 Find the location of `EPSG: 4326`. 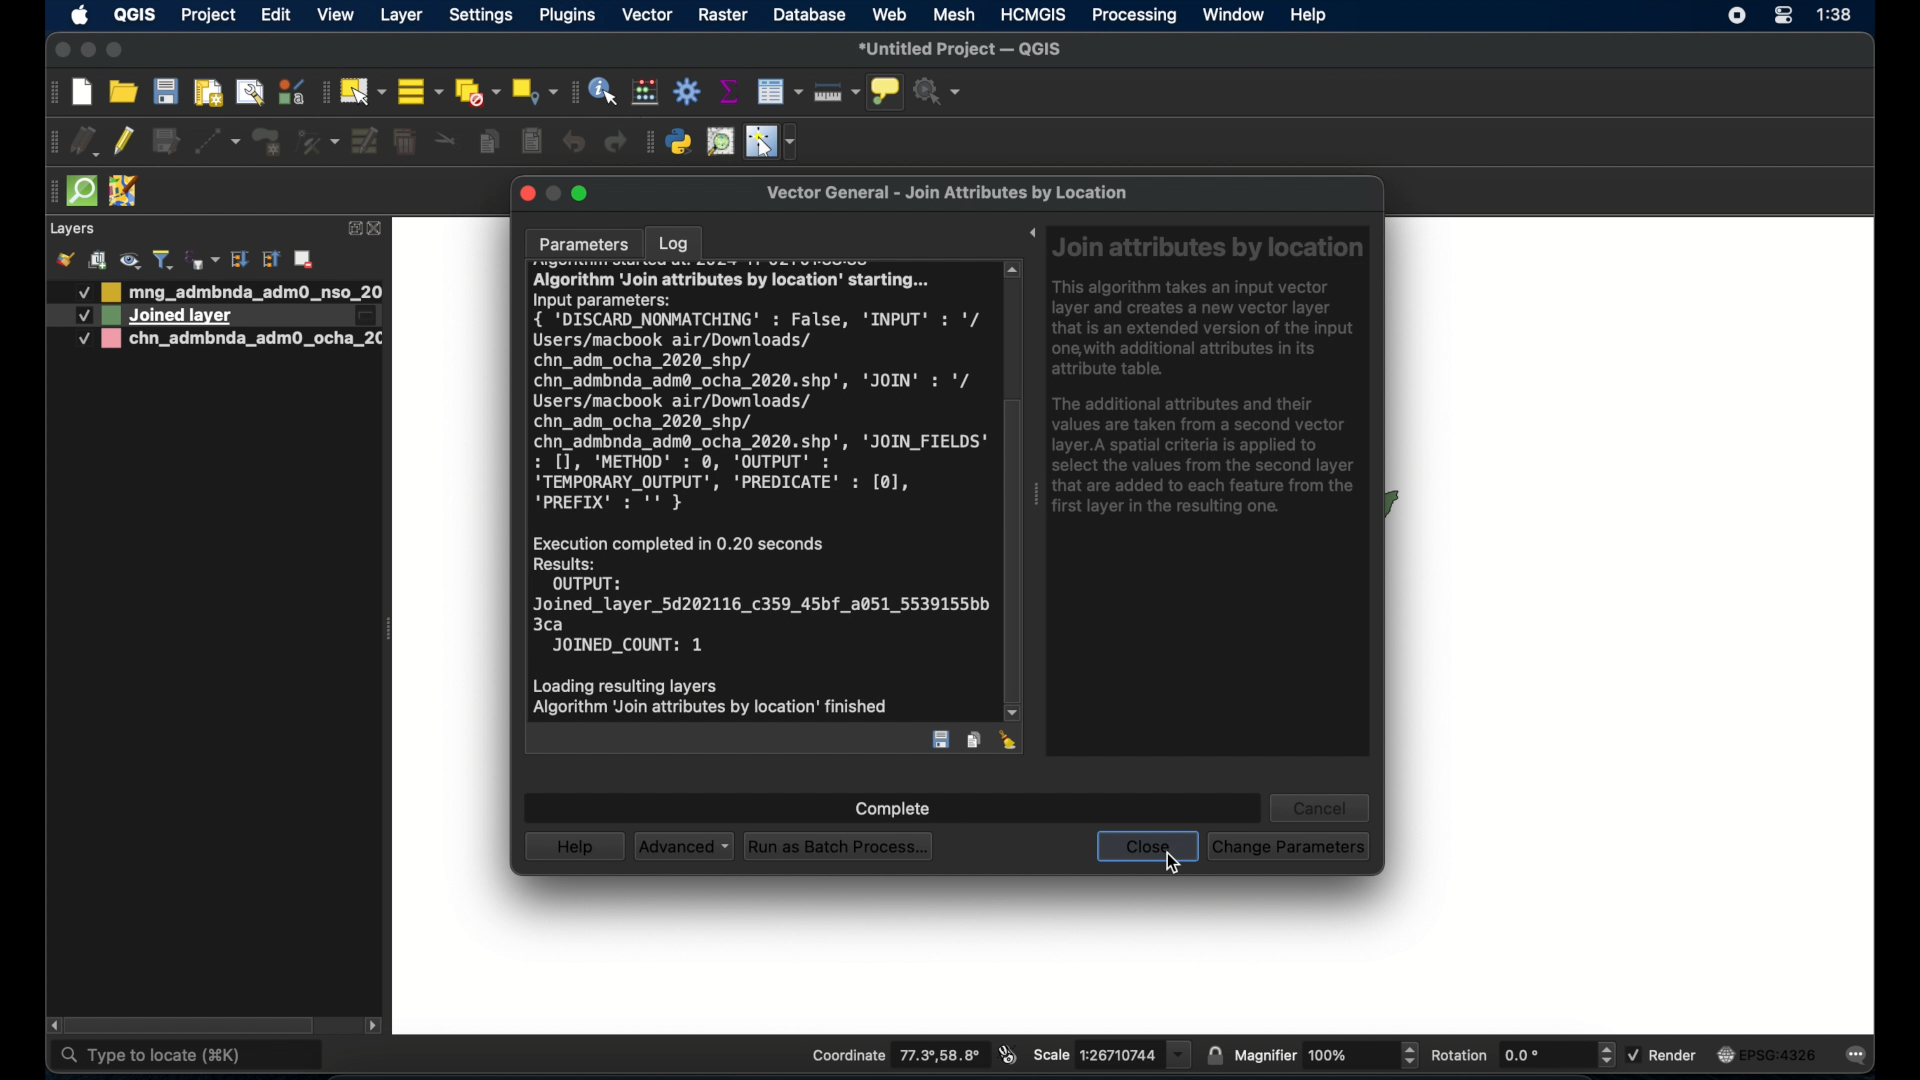

EPSG: 4326 is located at coordinates (1766, 1054).